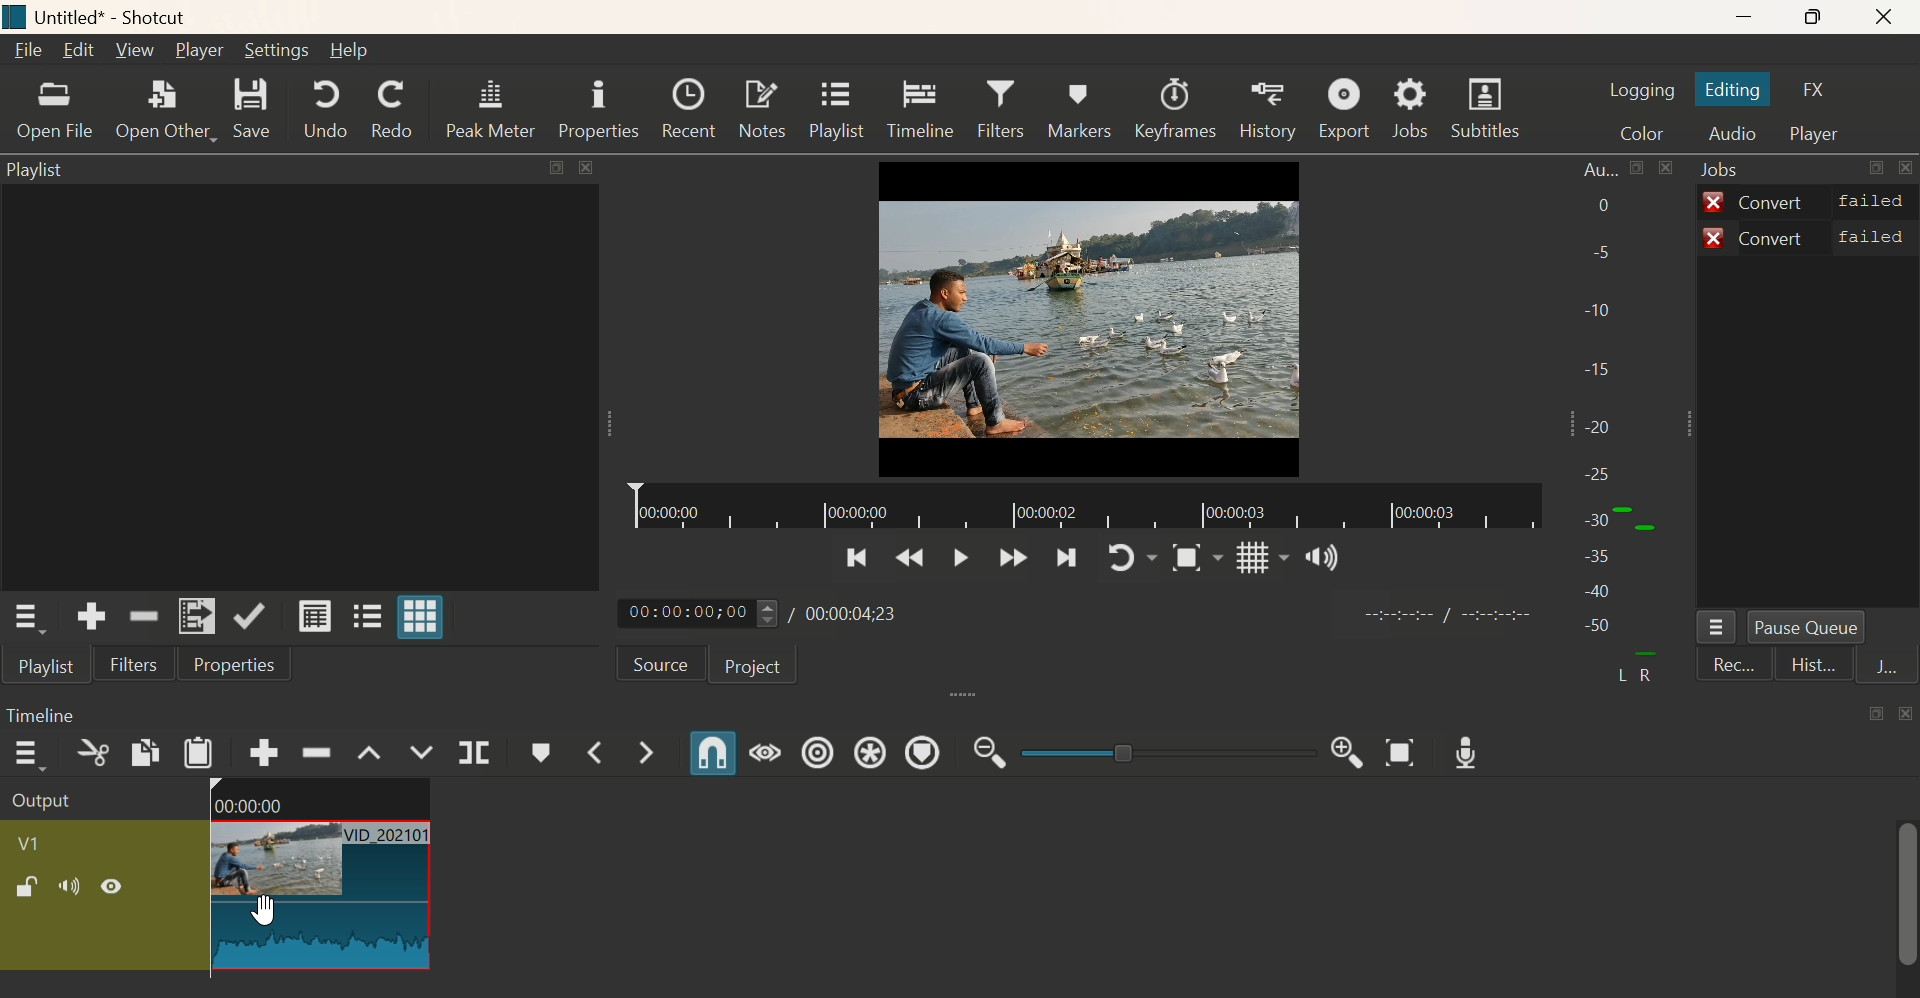  What do you see at coordinates (423, 753) in the screenshot?
I see `Overwrite` at bounding box center [423, 753].